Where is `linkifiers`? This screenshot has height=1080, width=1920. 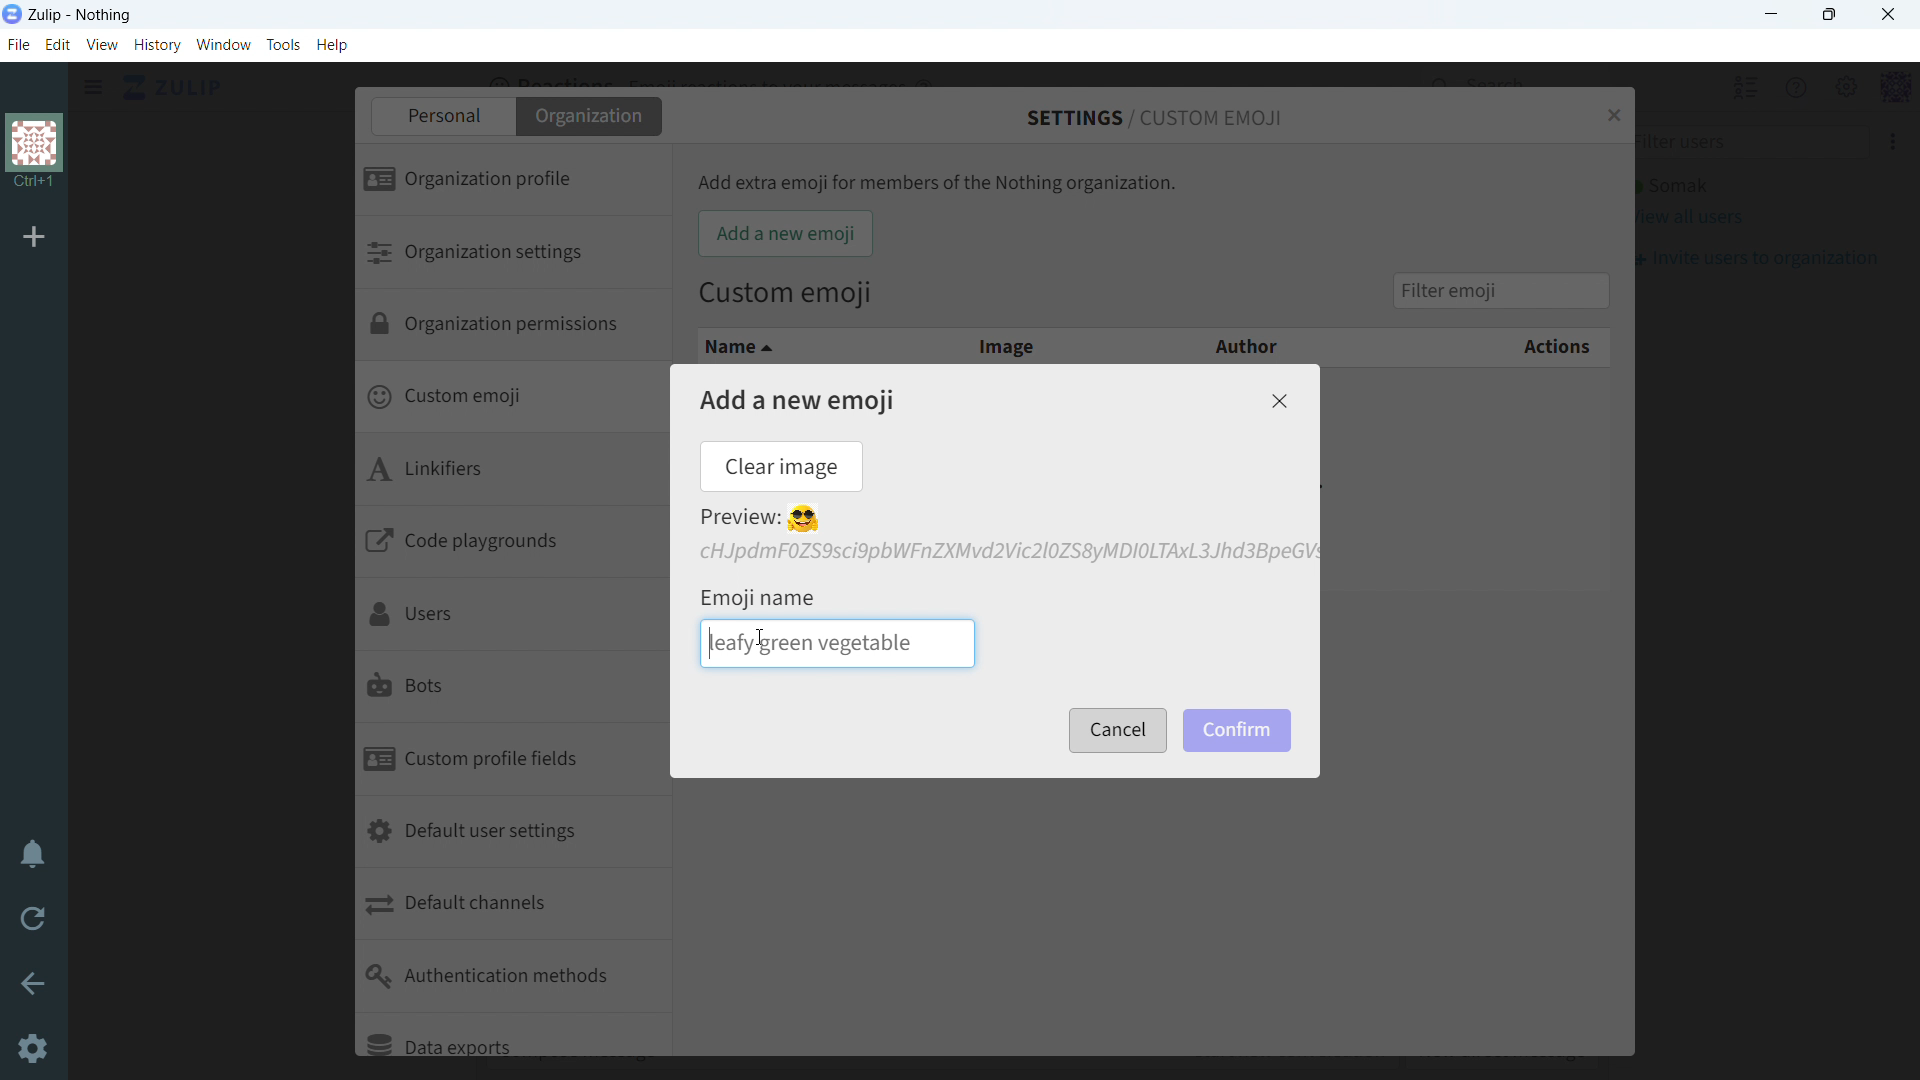
linkifiers is located at coordinates (510, 473).